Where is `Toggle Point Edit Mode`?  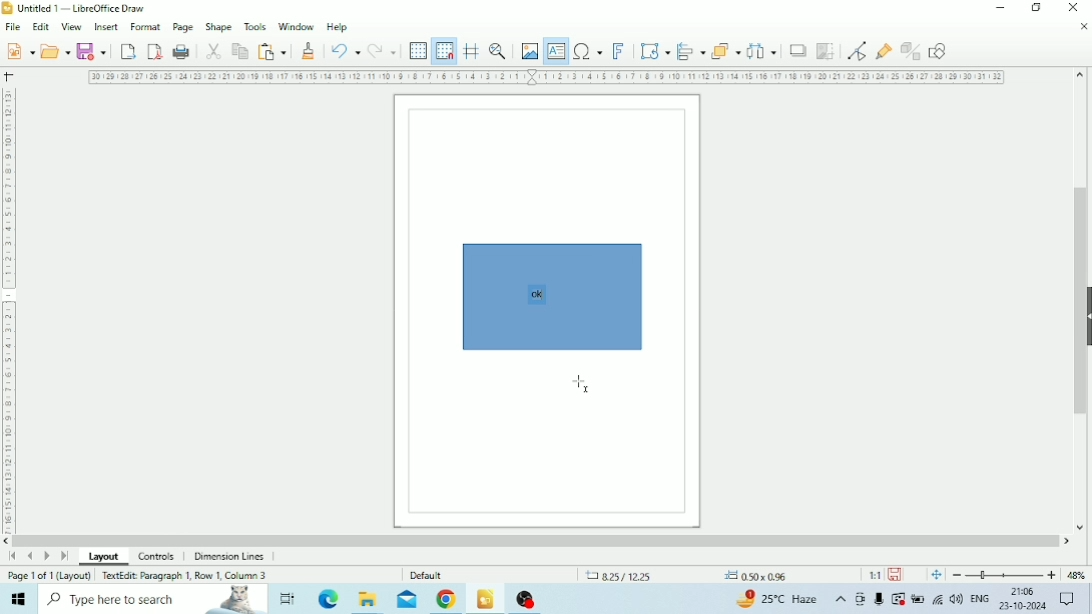
Toggle Point Edit Mode is located at coordinates (858, 52).